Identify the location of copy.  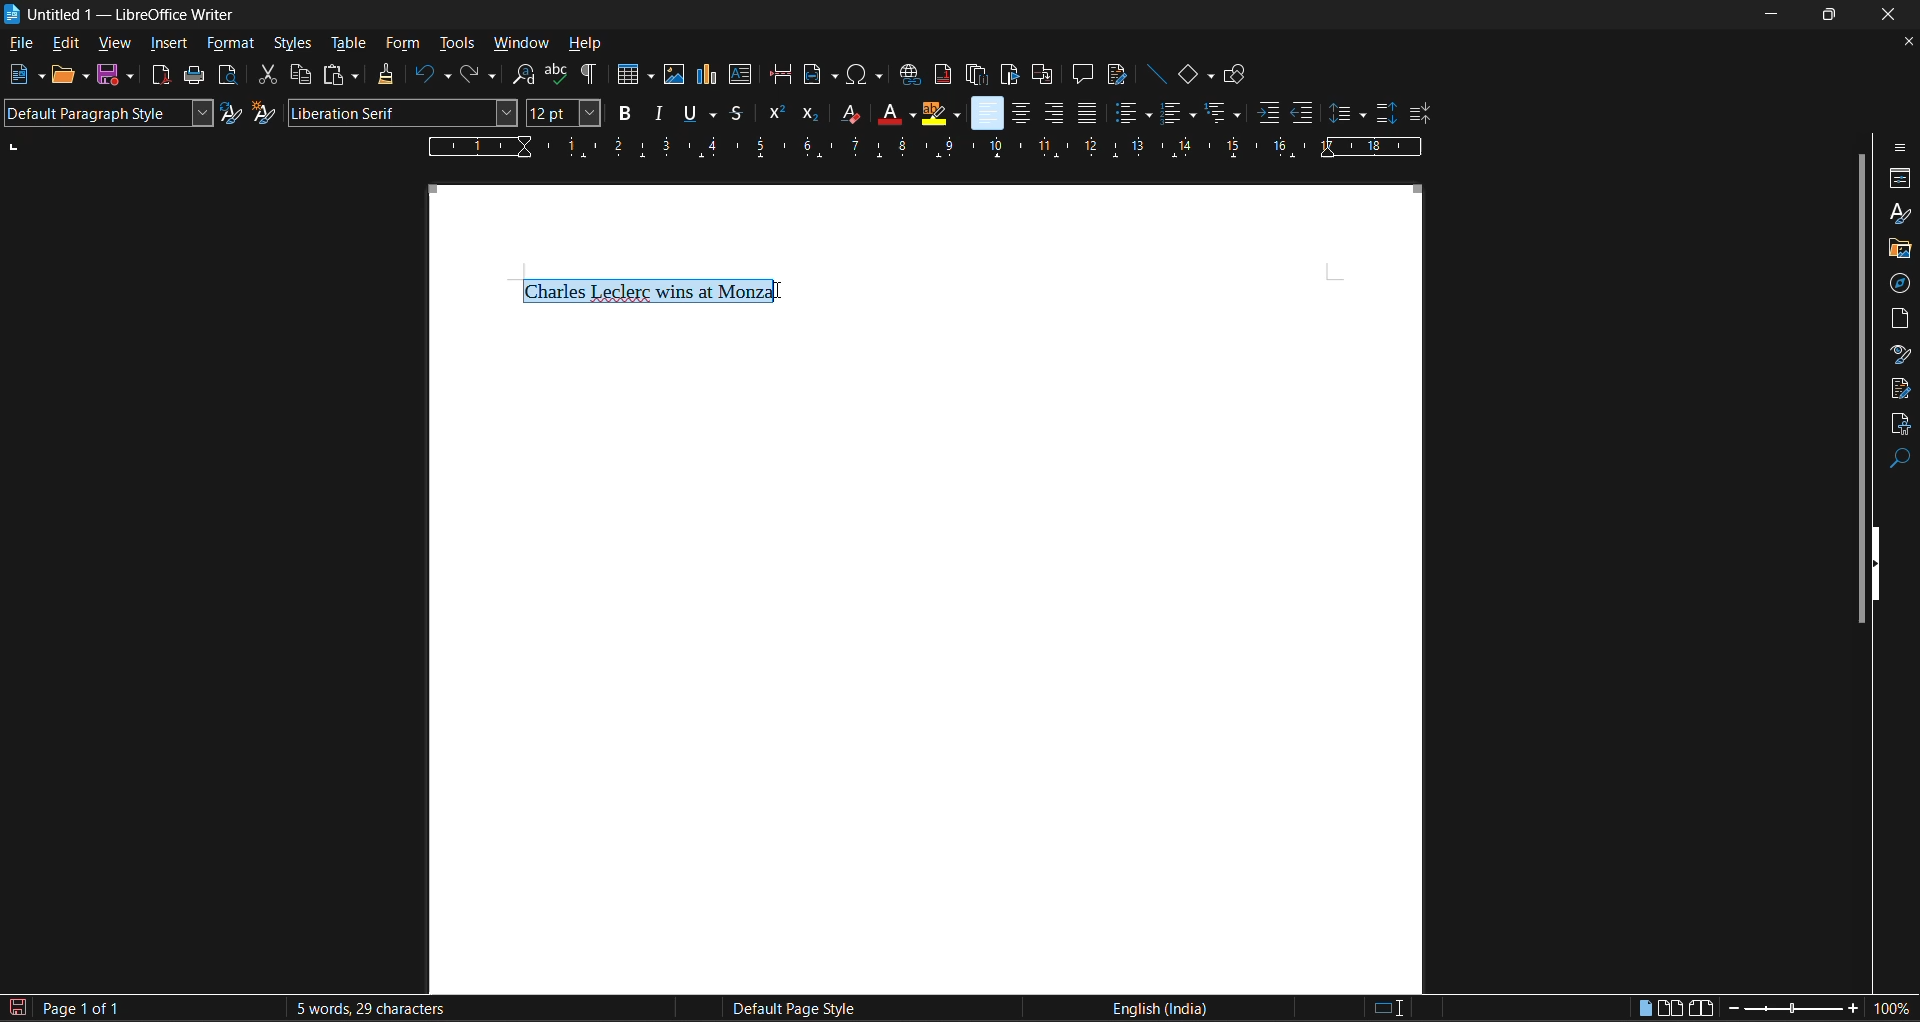
(299, 74).